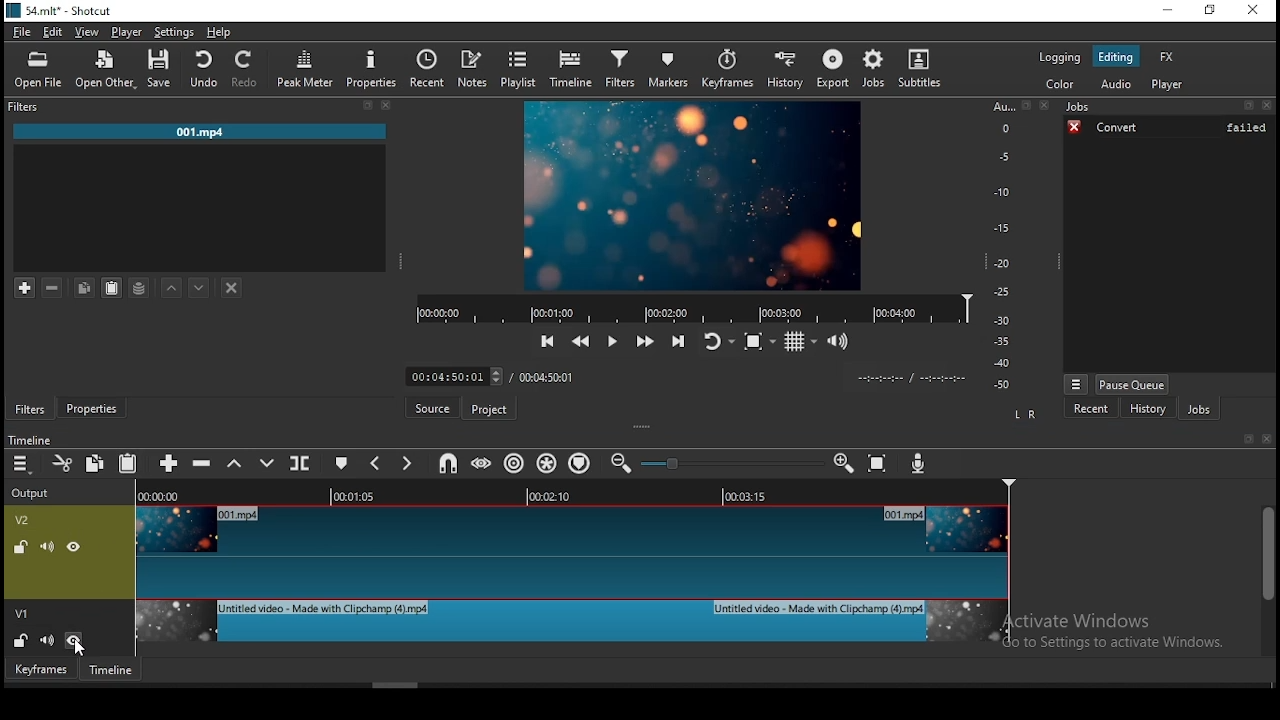  I want to click on toggle player looping, so click(717, 343).